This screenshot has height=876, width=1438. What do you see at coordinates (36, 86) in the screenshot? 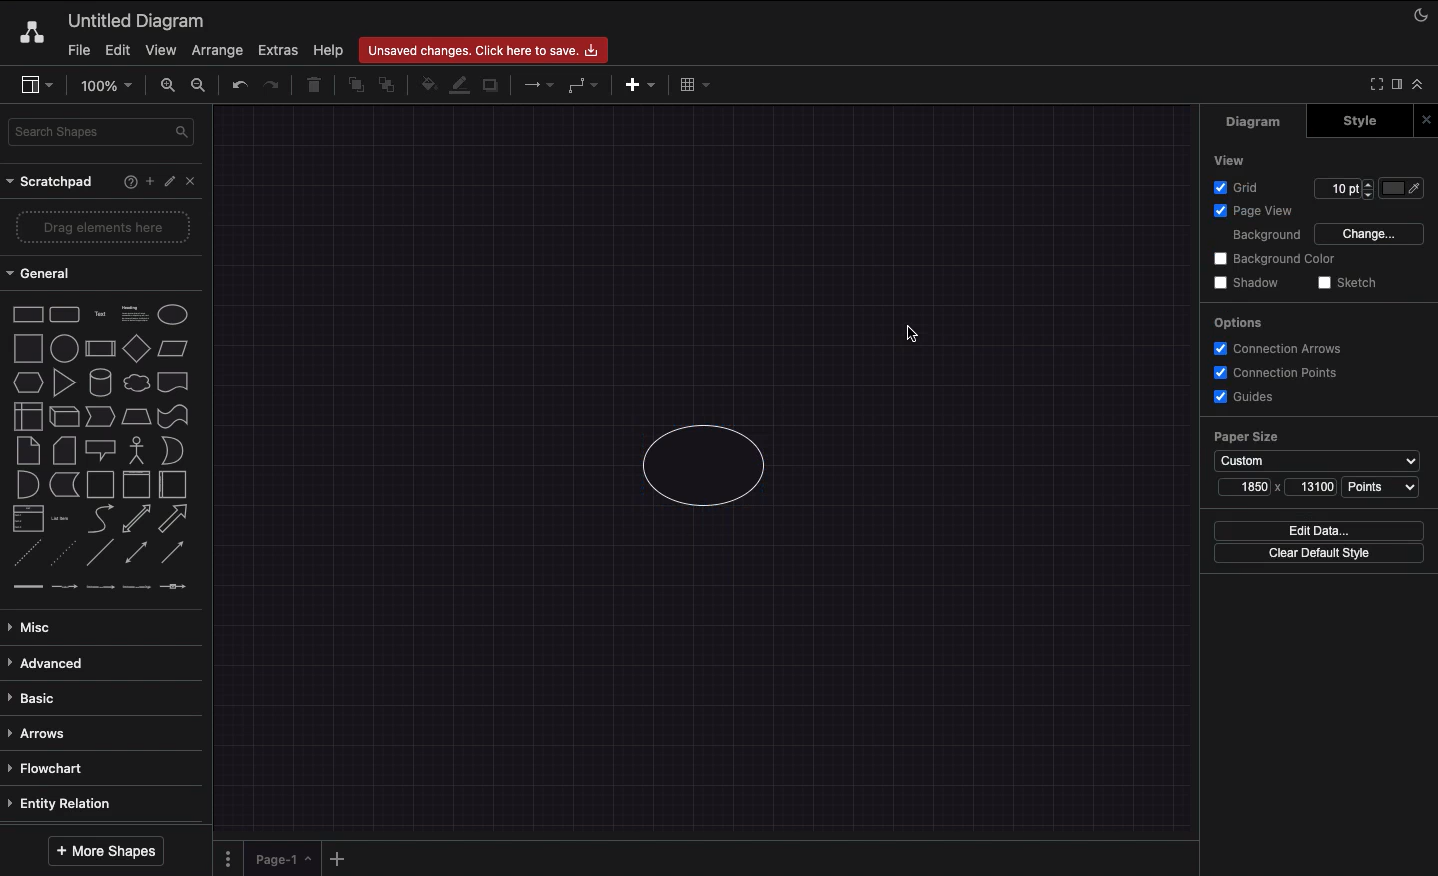
I see `Sidebar ` at bounding box center [36, 86].